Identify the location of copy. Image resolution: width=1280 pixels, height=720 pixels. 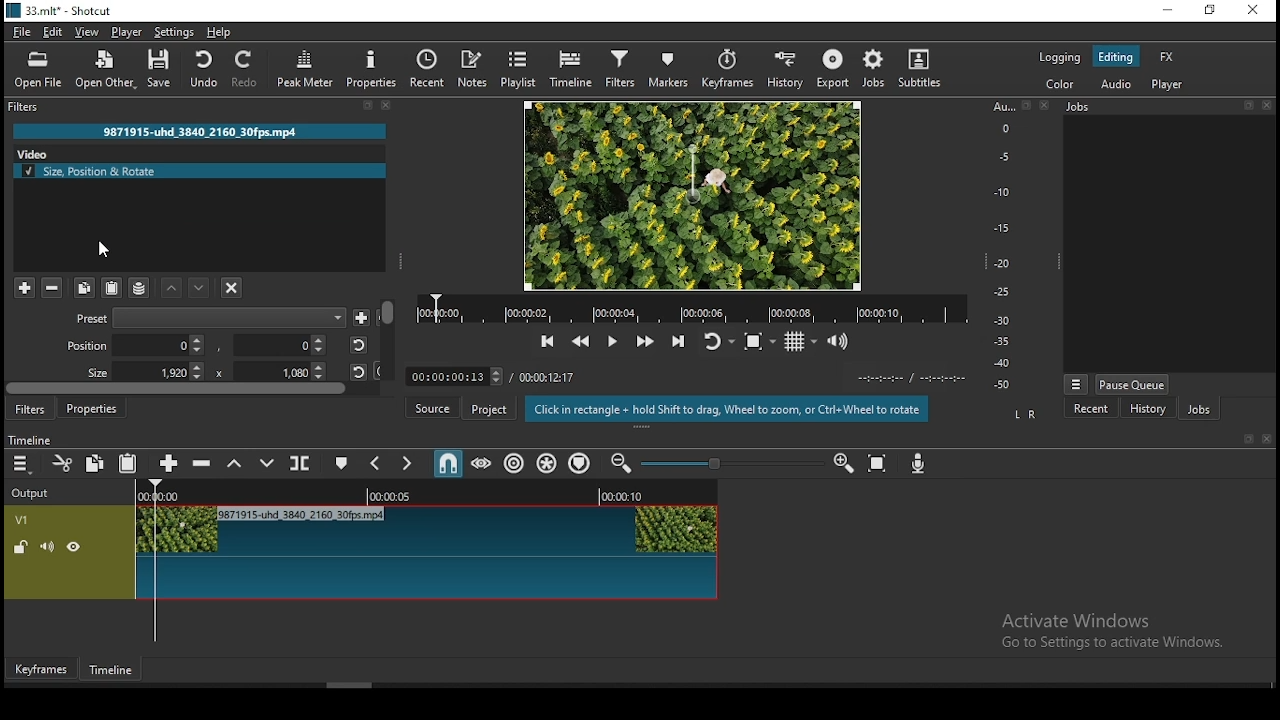
(98, 465).